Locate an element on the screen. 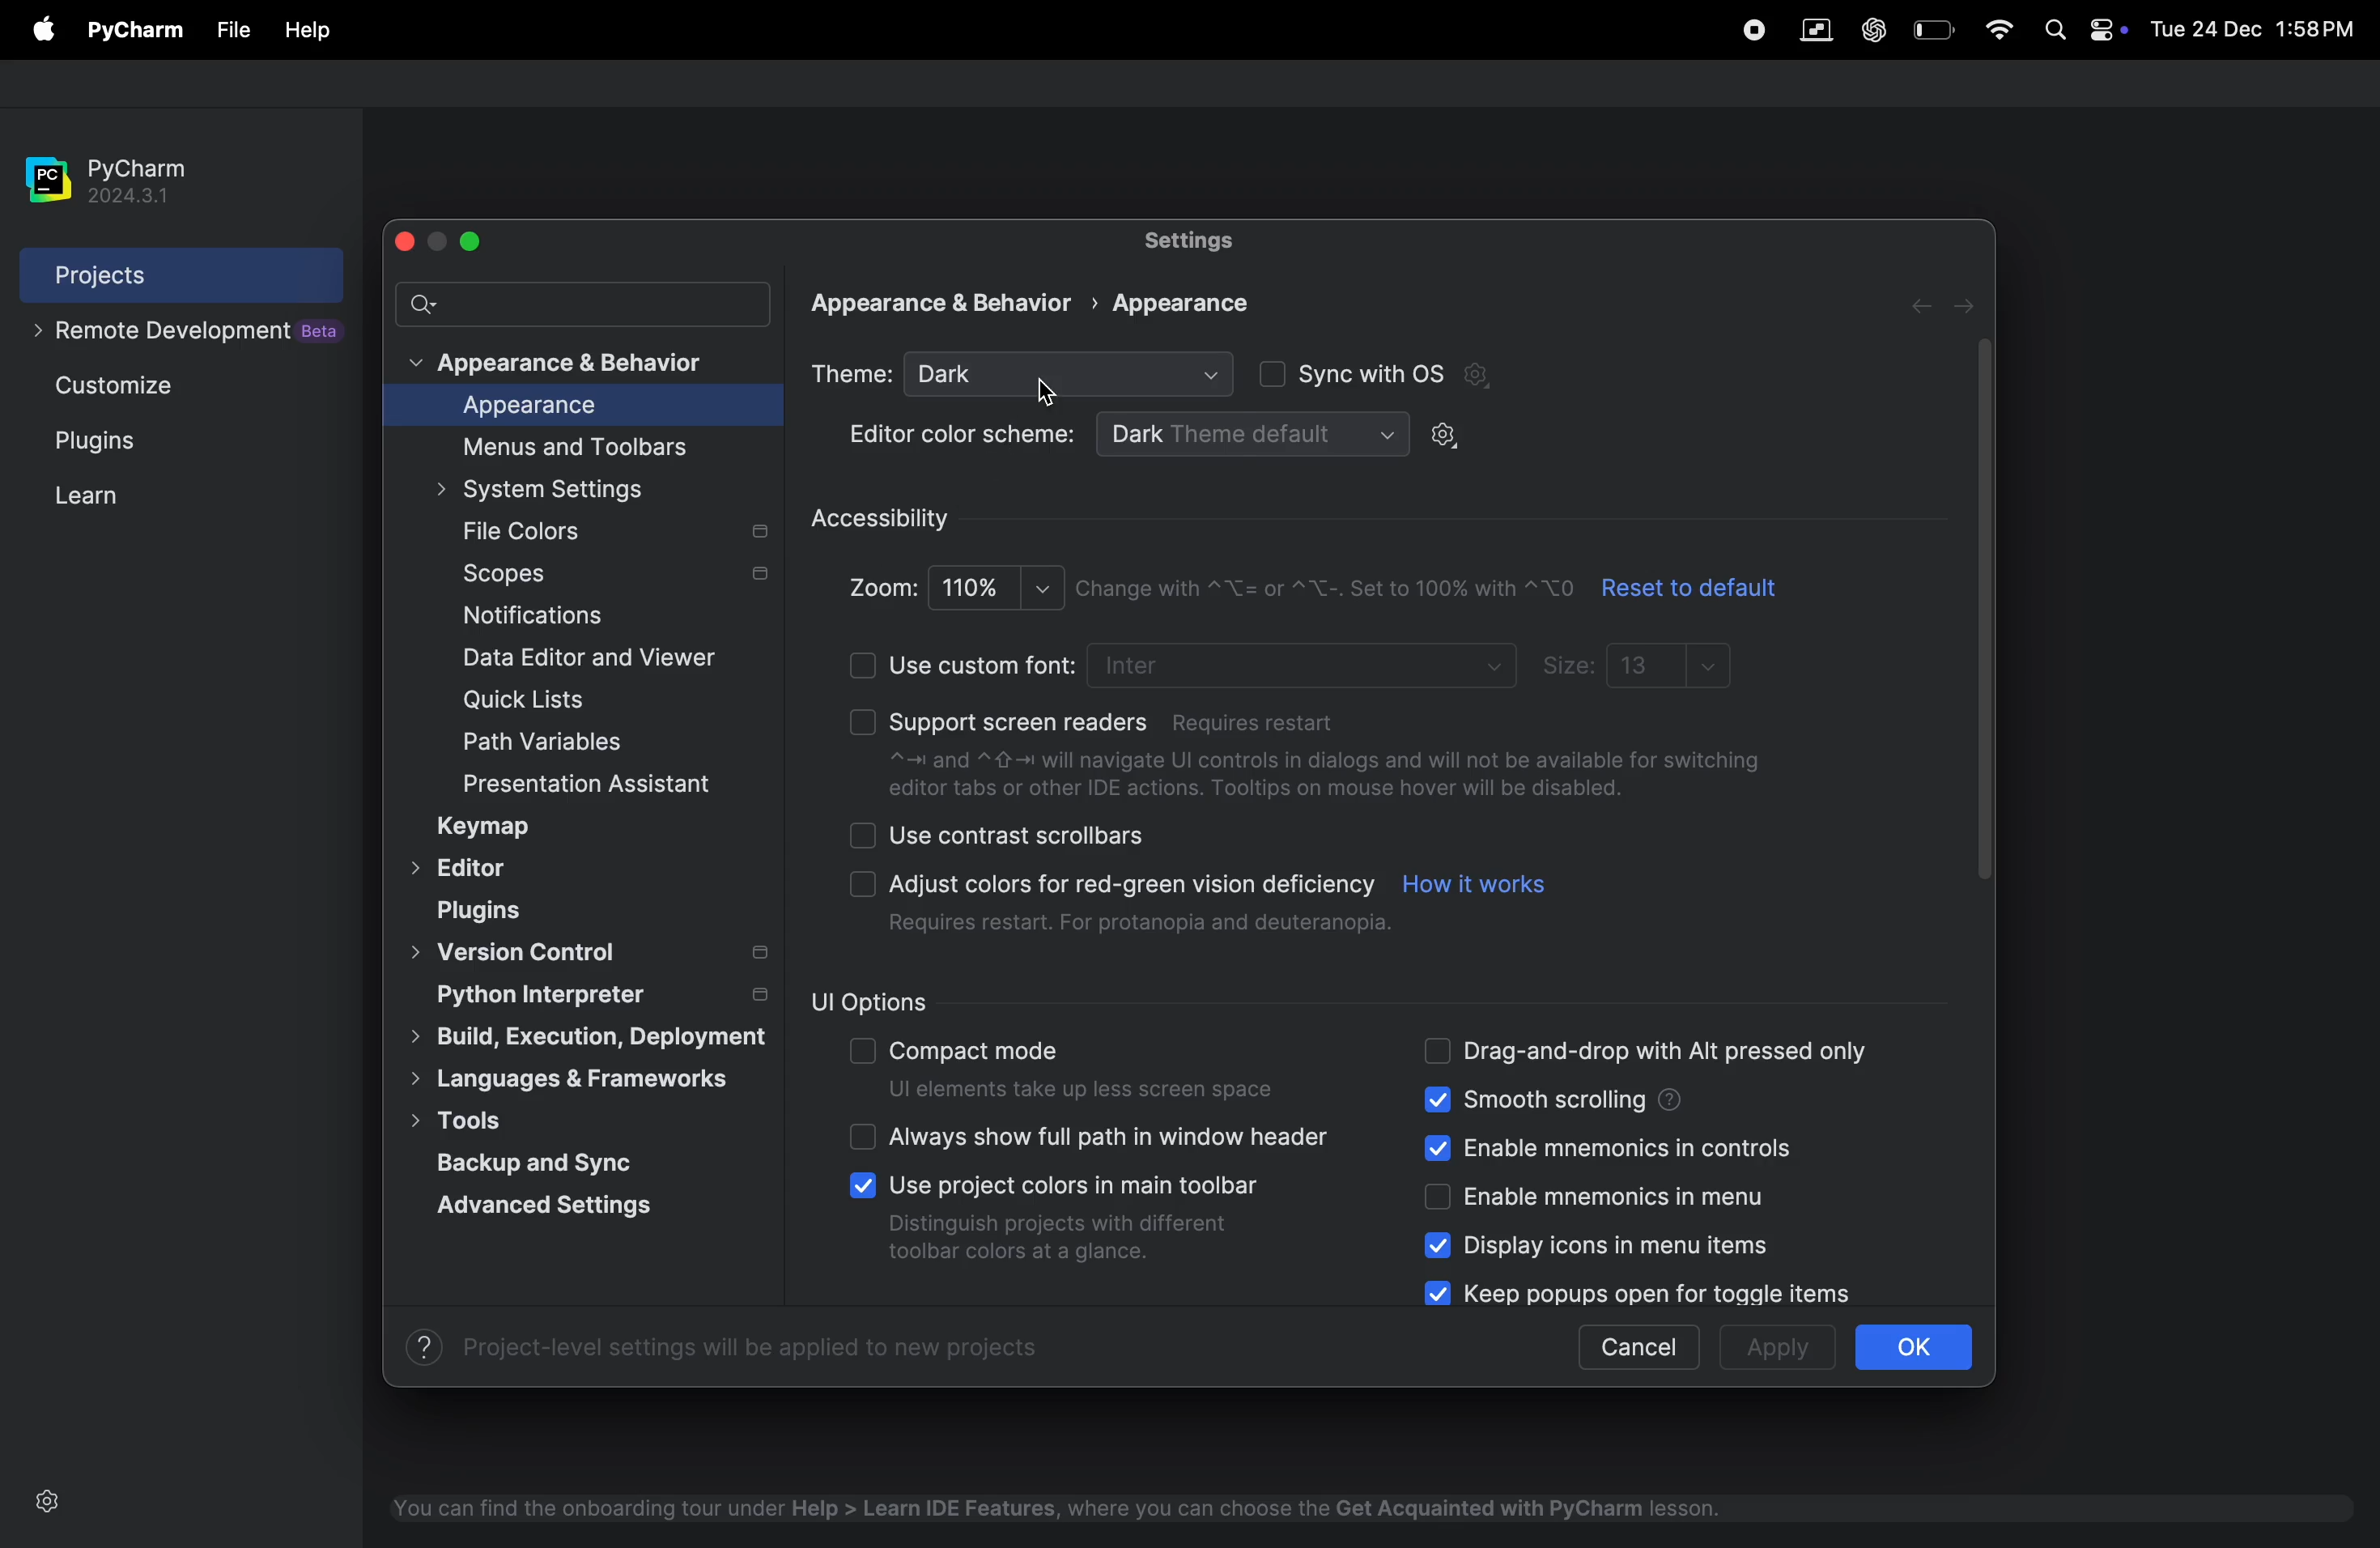 This screenshot has height=1548, width=2380. projects is located at coordinates (154, 275).